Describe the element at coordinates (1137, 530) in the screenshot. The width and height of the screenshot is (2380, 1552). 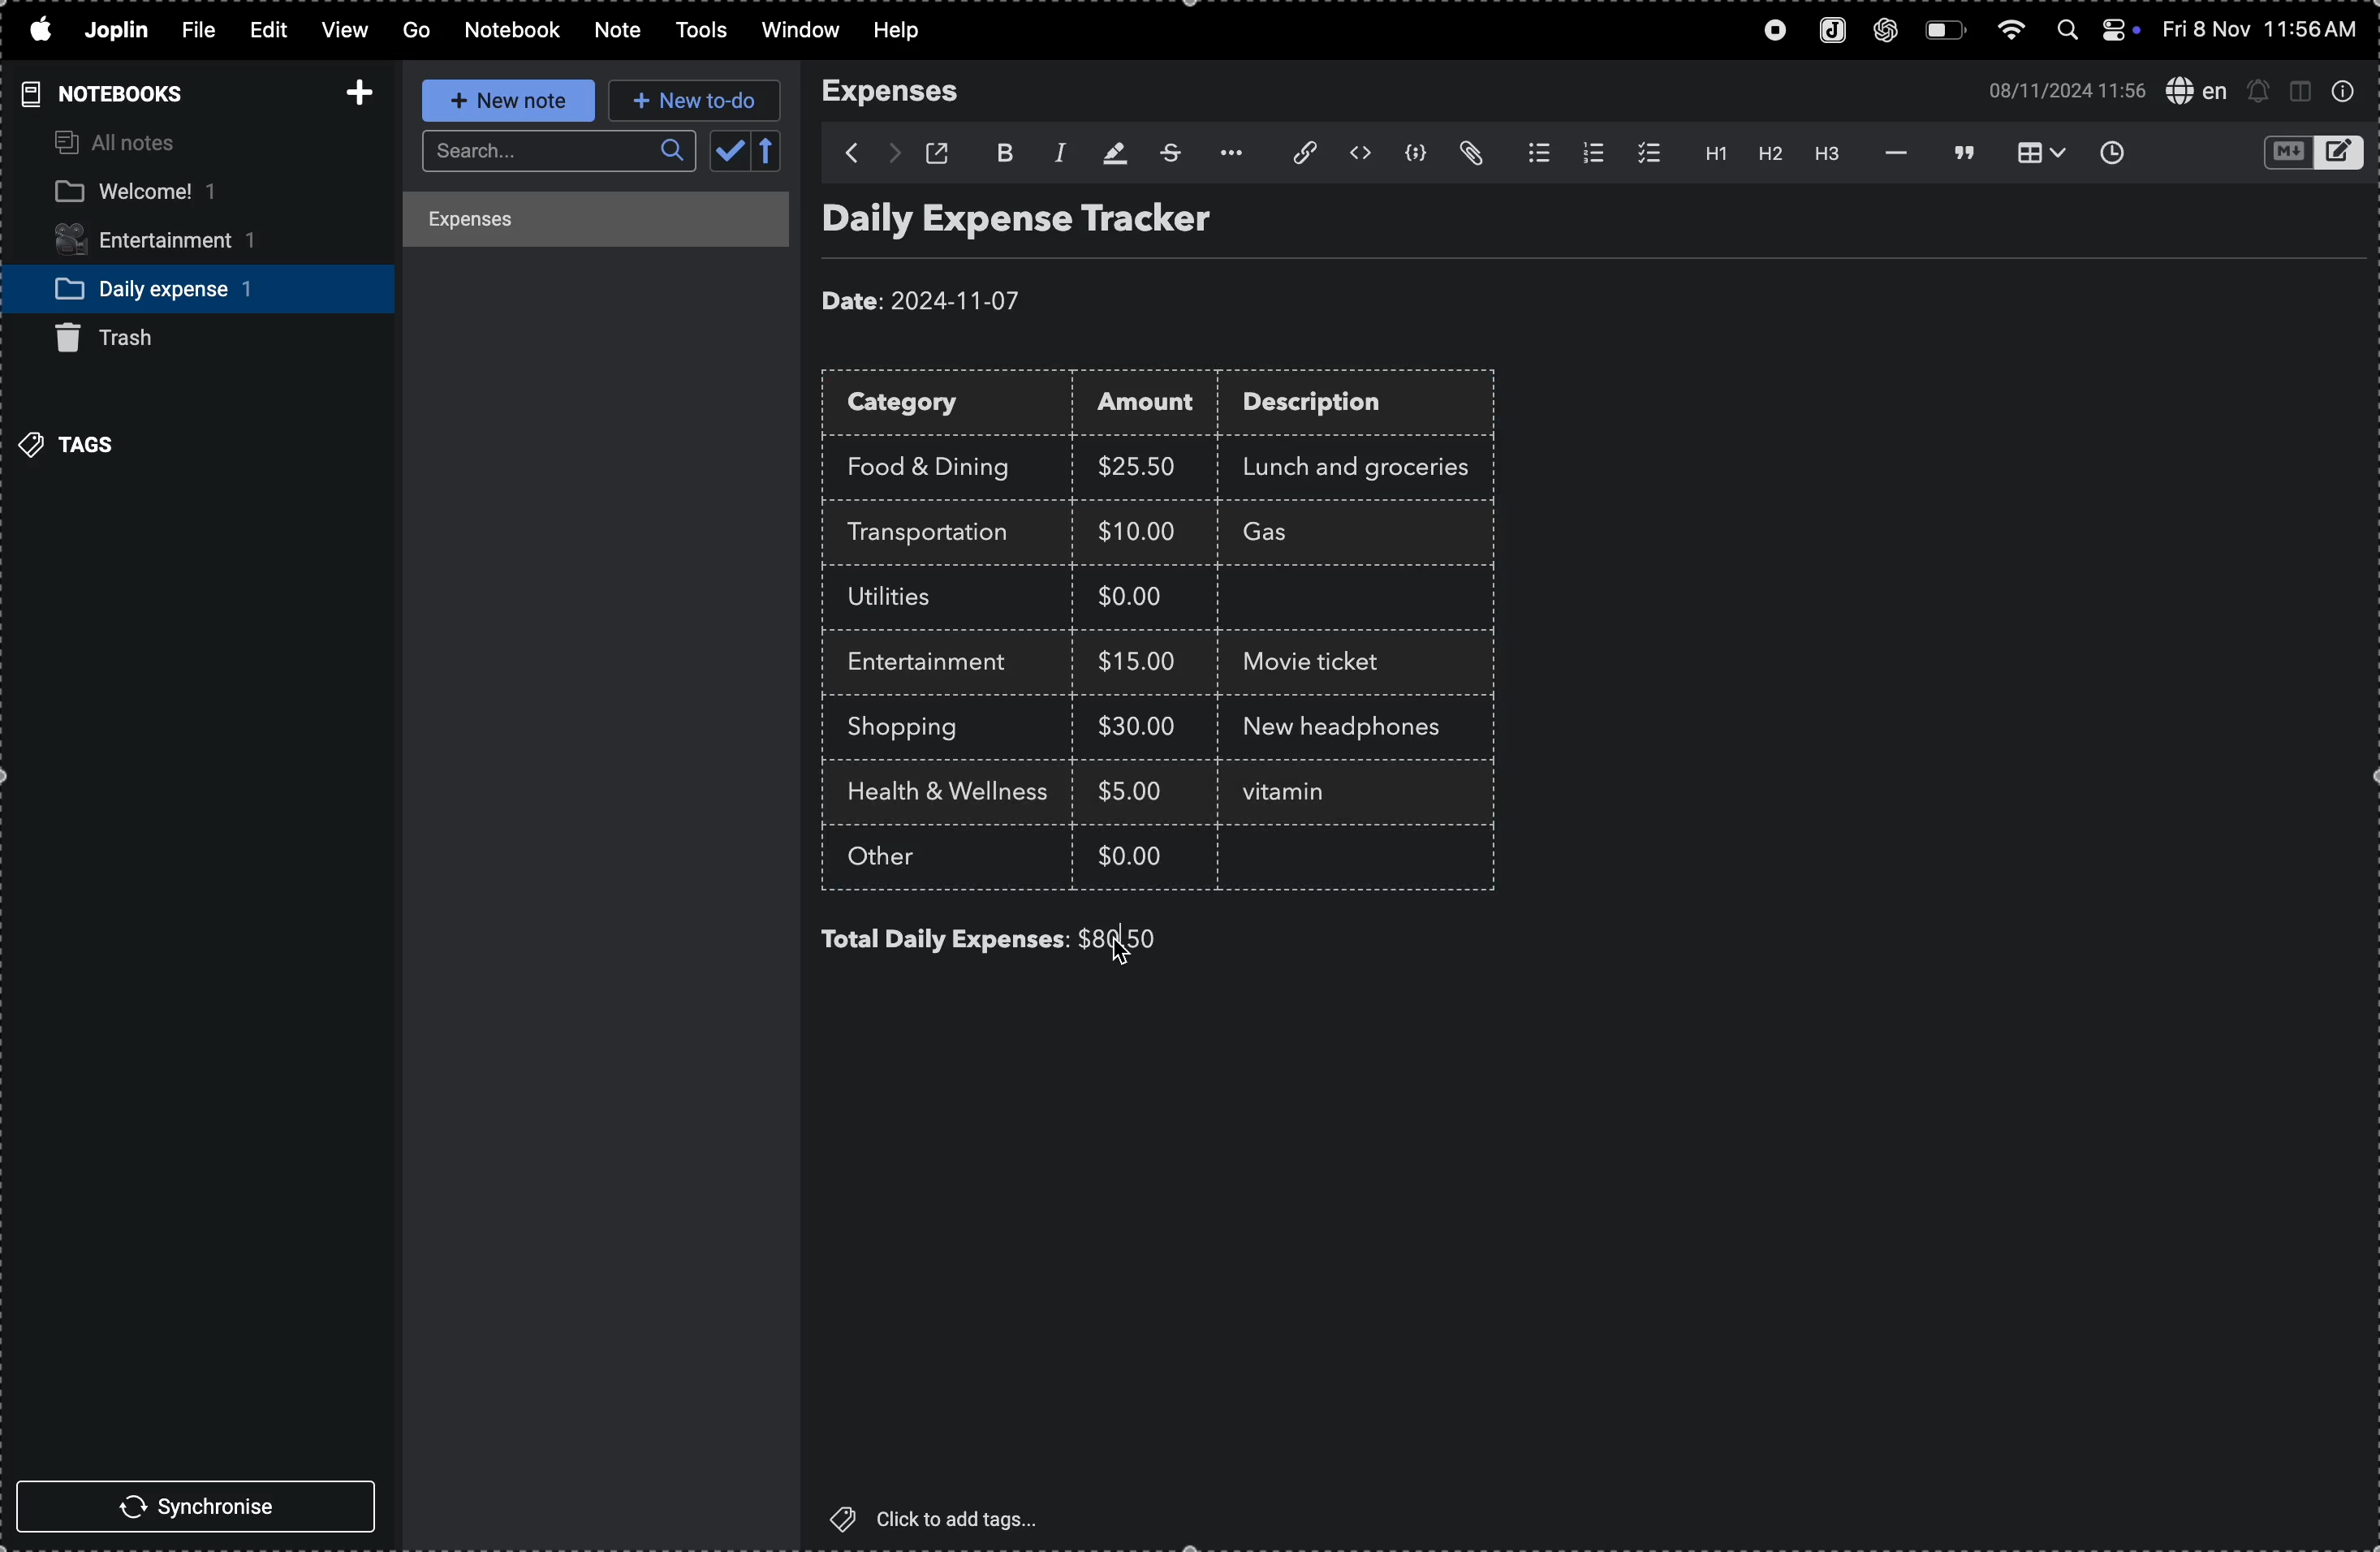
I see `$10.00` at that location.